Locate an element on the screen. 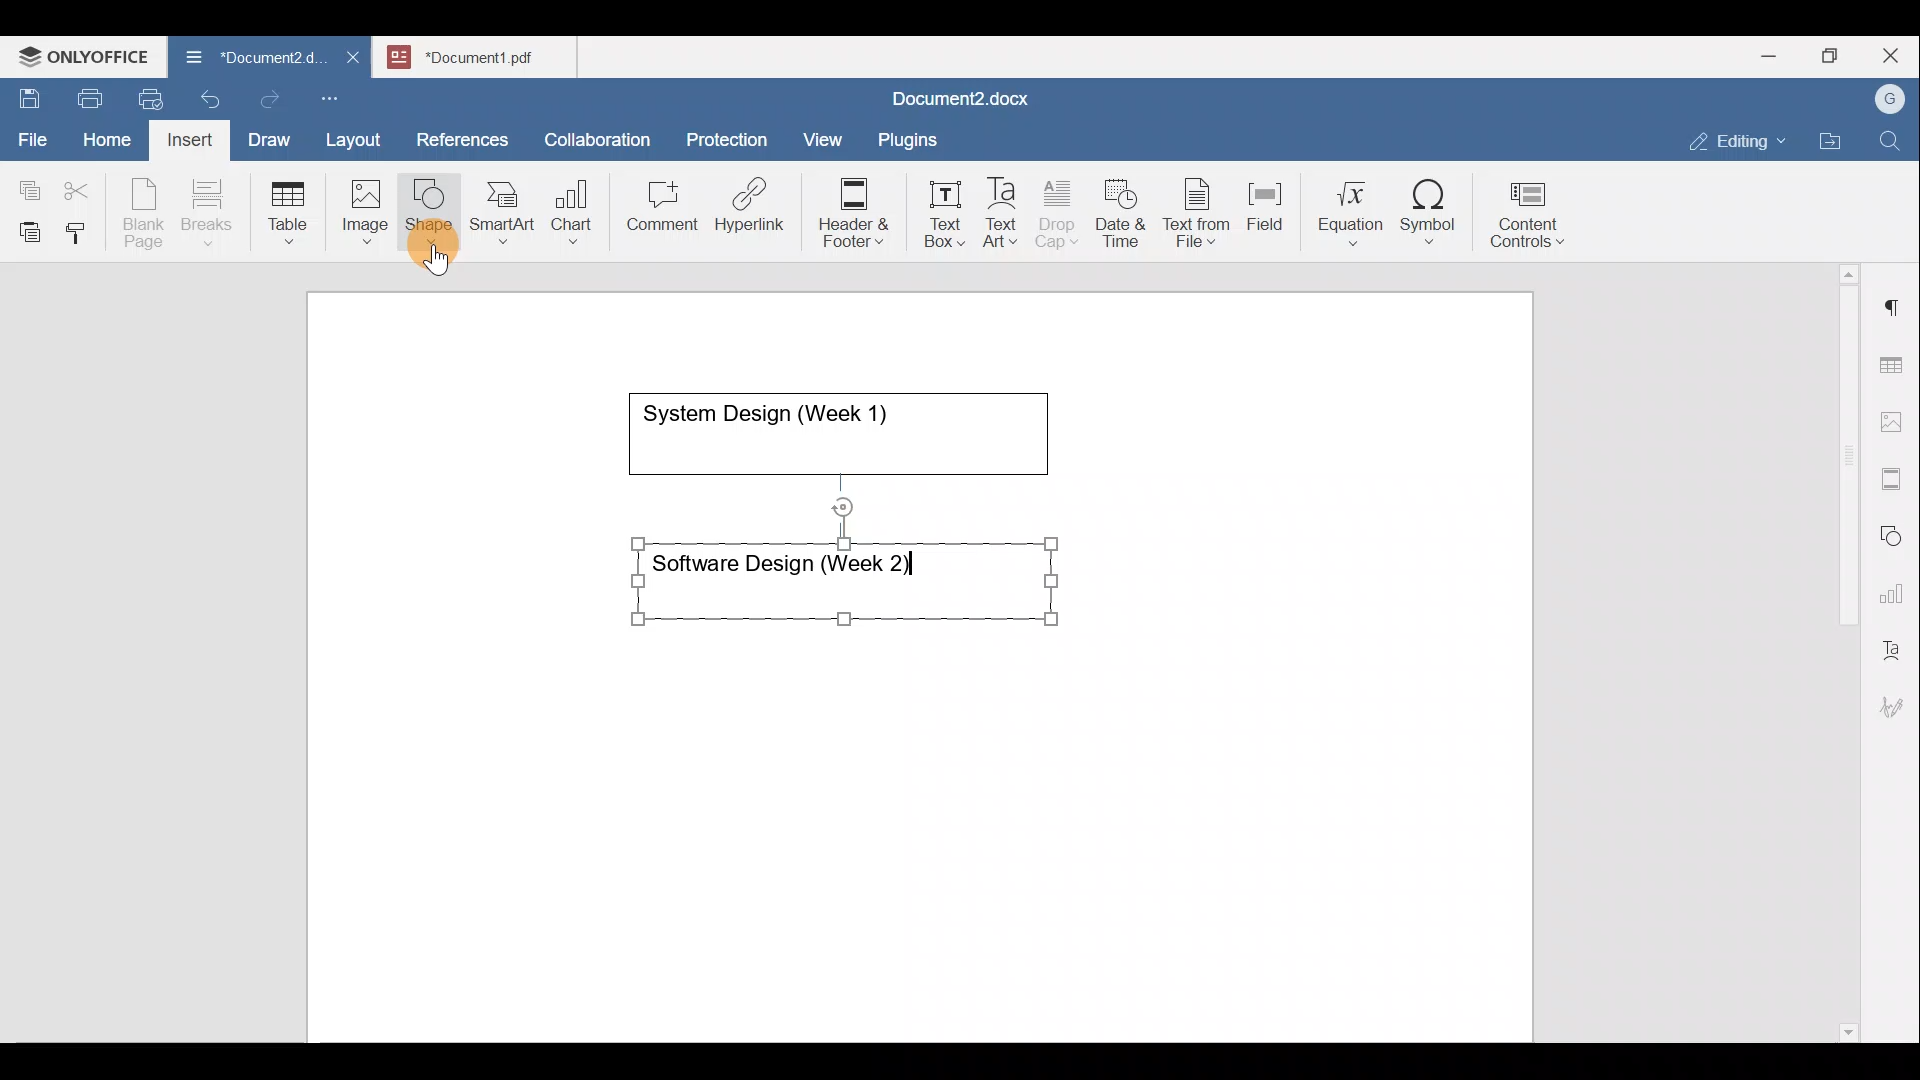  Equation is located at coordinates (1355, 212).